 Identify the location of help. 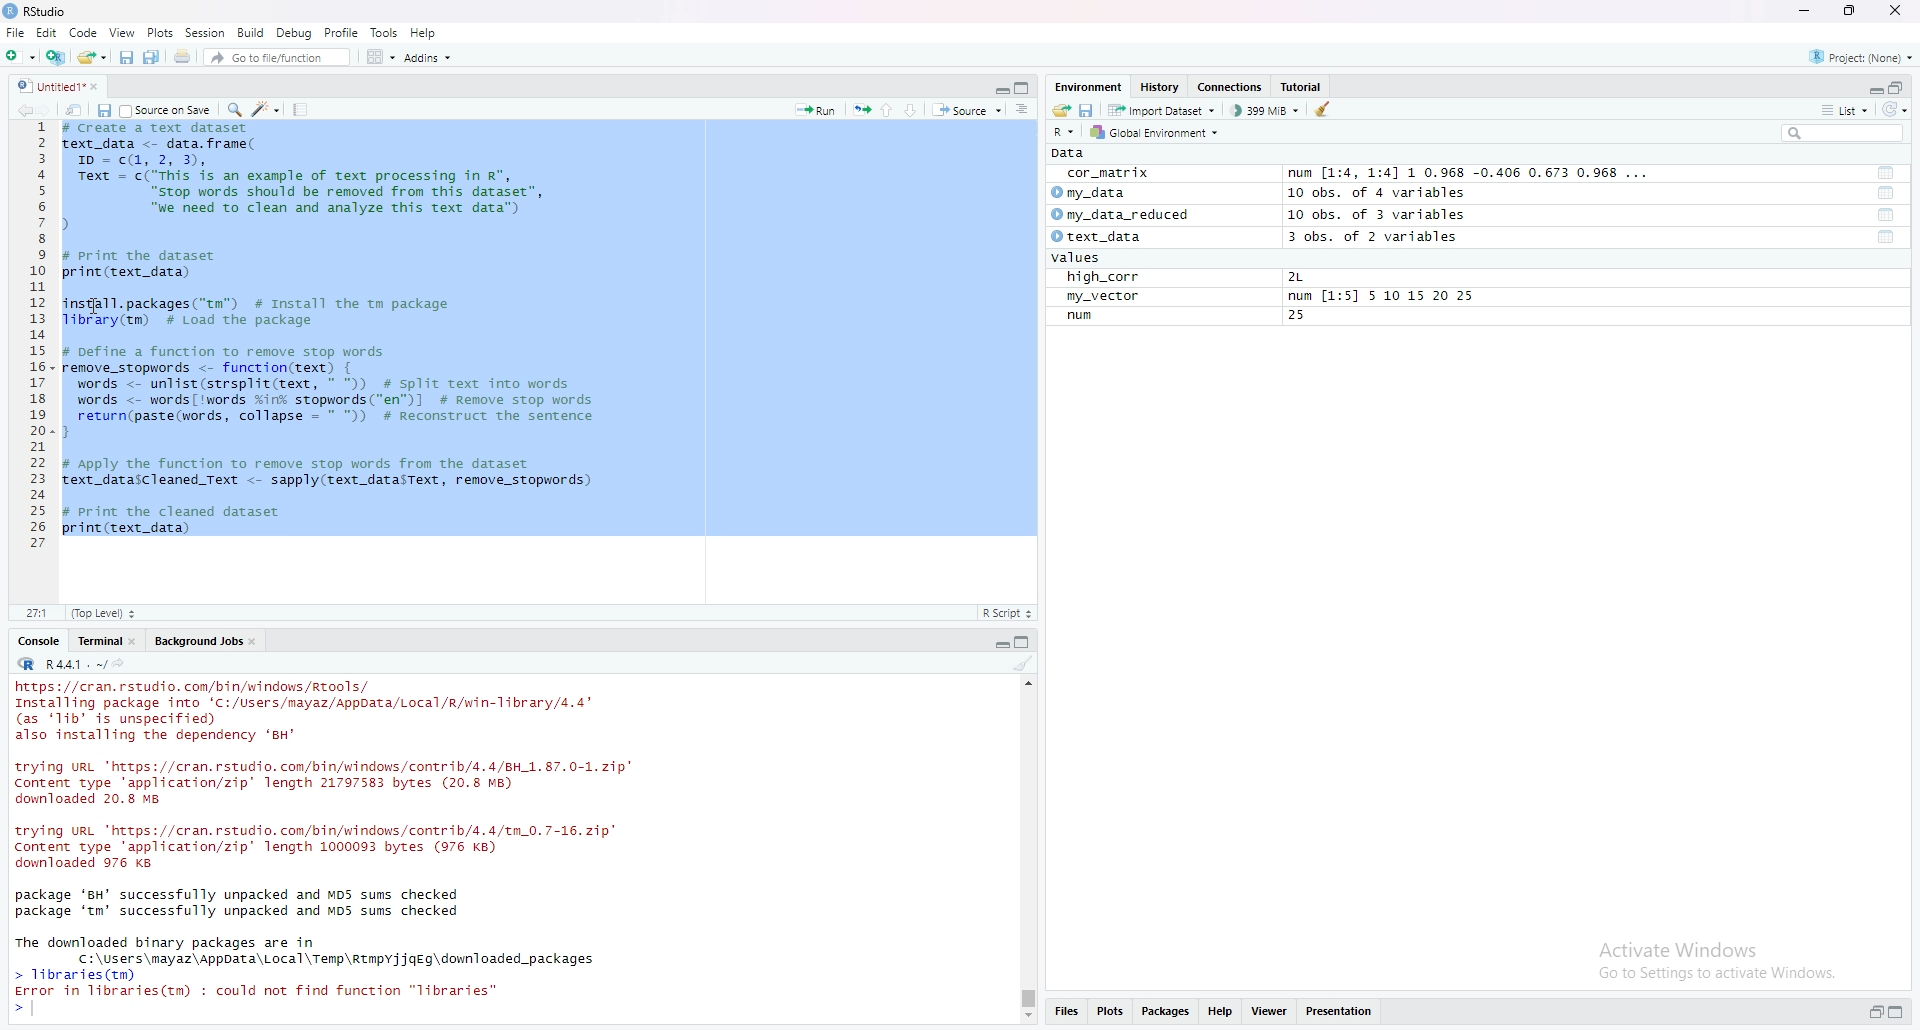
(1219, 1011).